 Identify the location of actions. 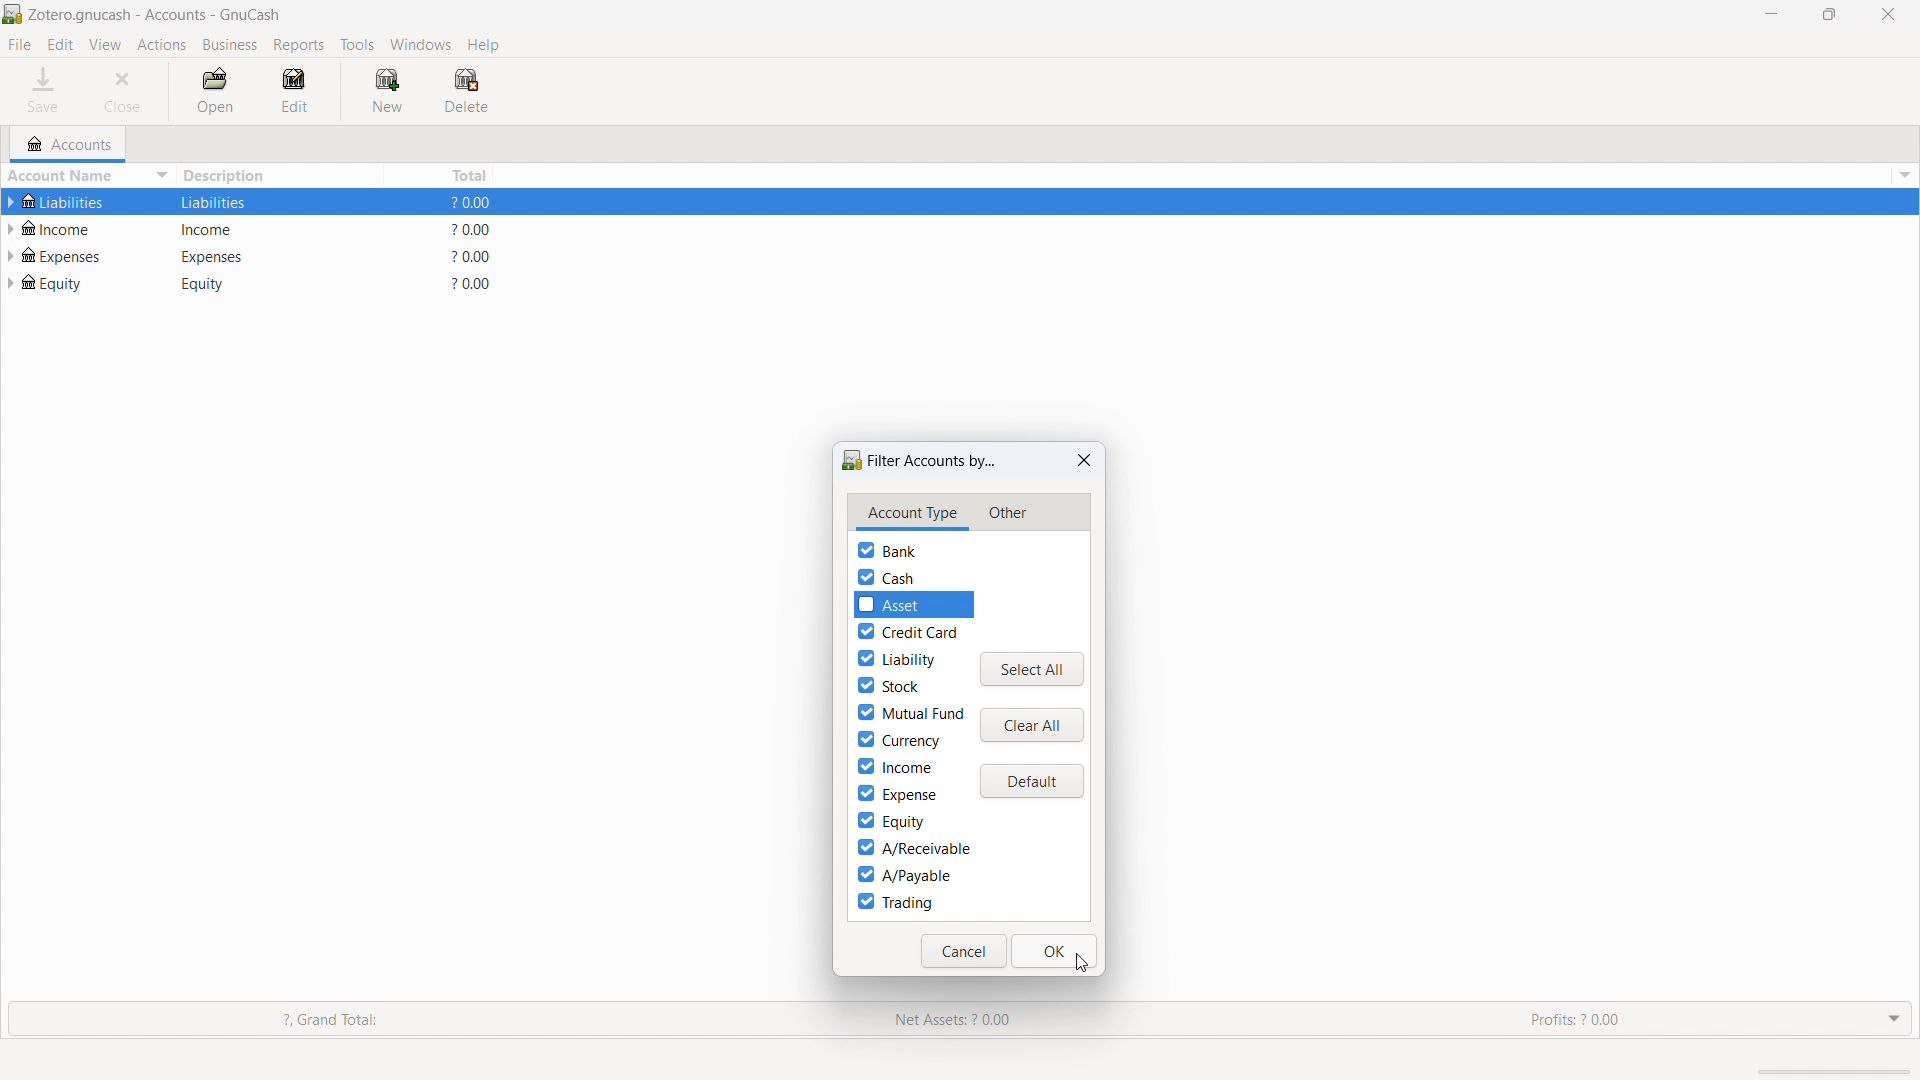
(162, 46).